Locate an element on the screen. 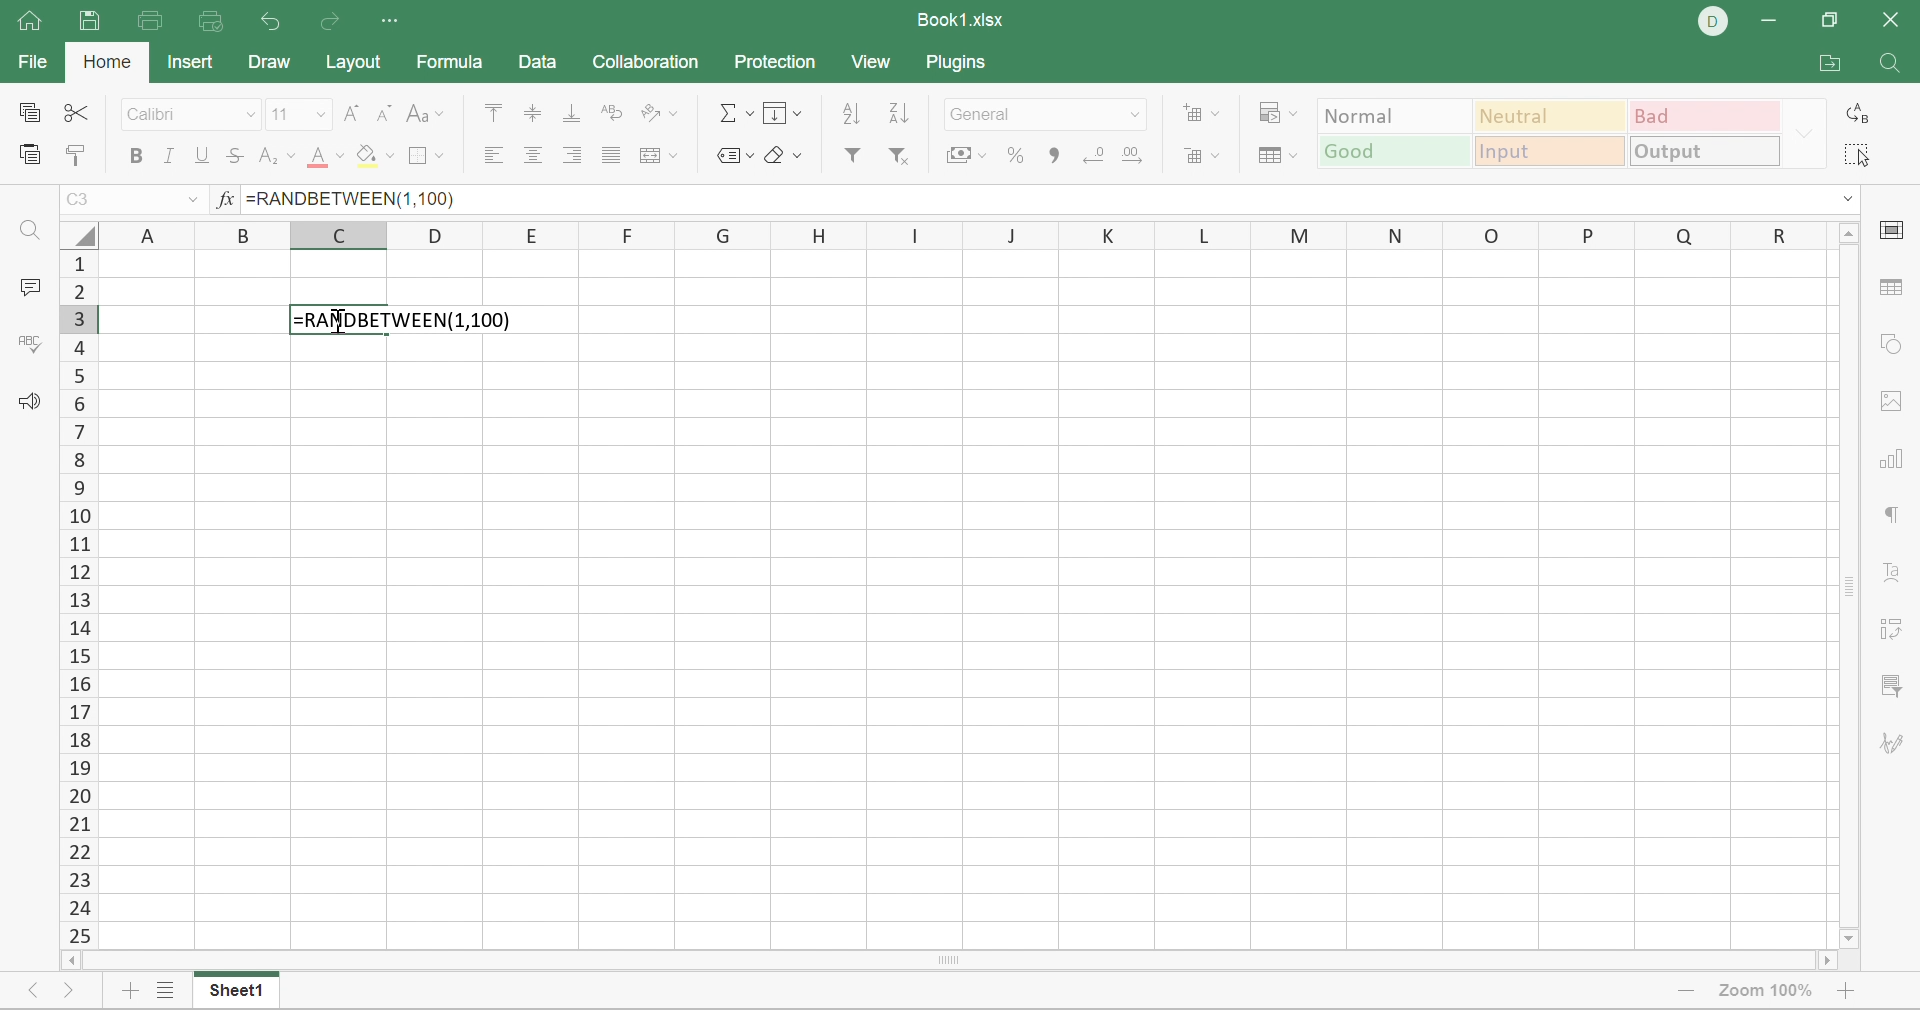 The image size is (1920, 1010). Open file location is located at coordinates (1829, 62).